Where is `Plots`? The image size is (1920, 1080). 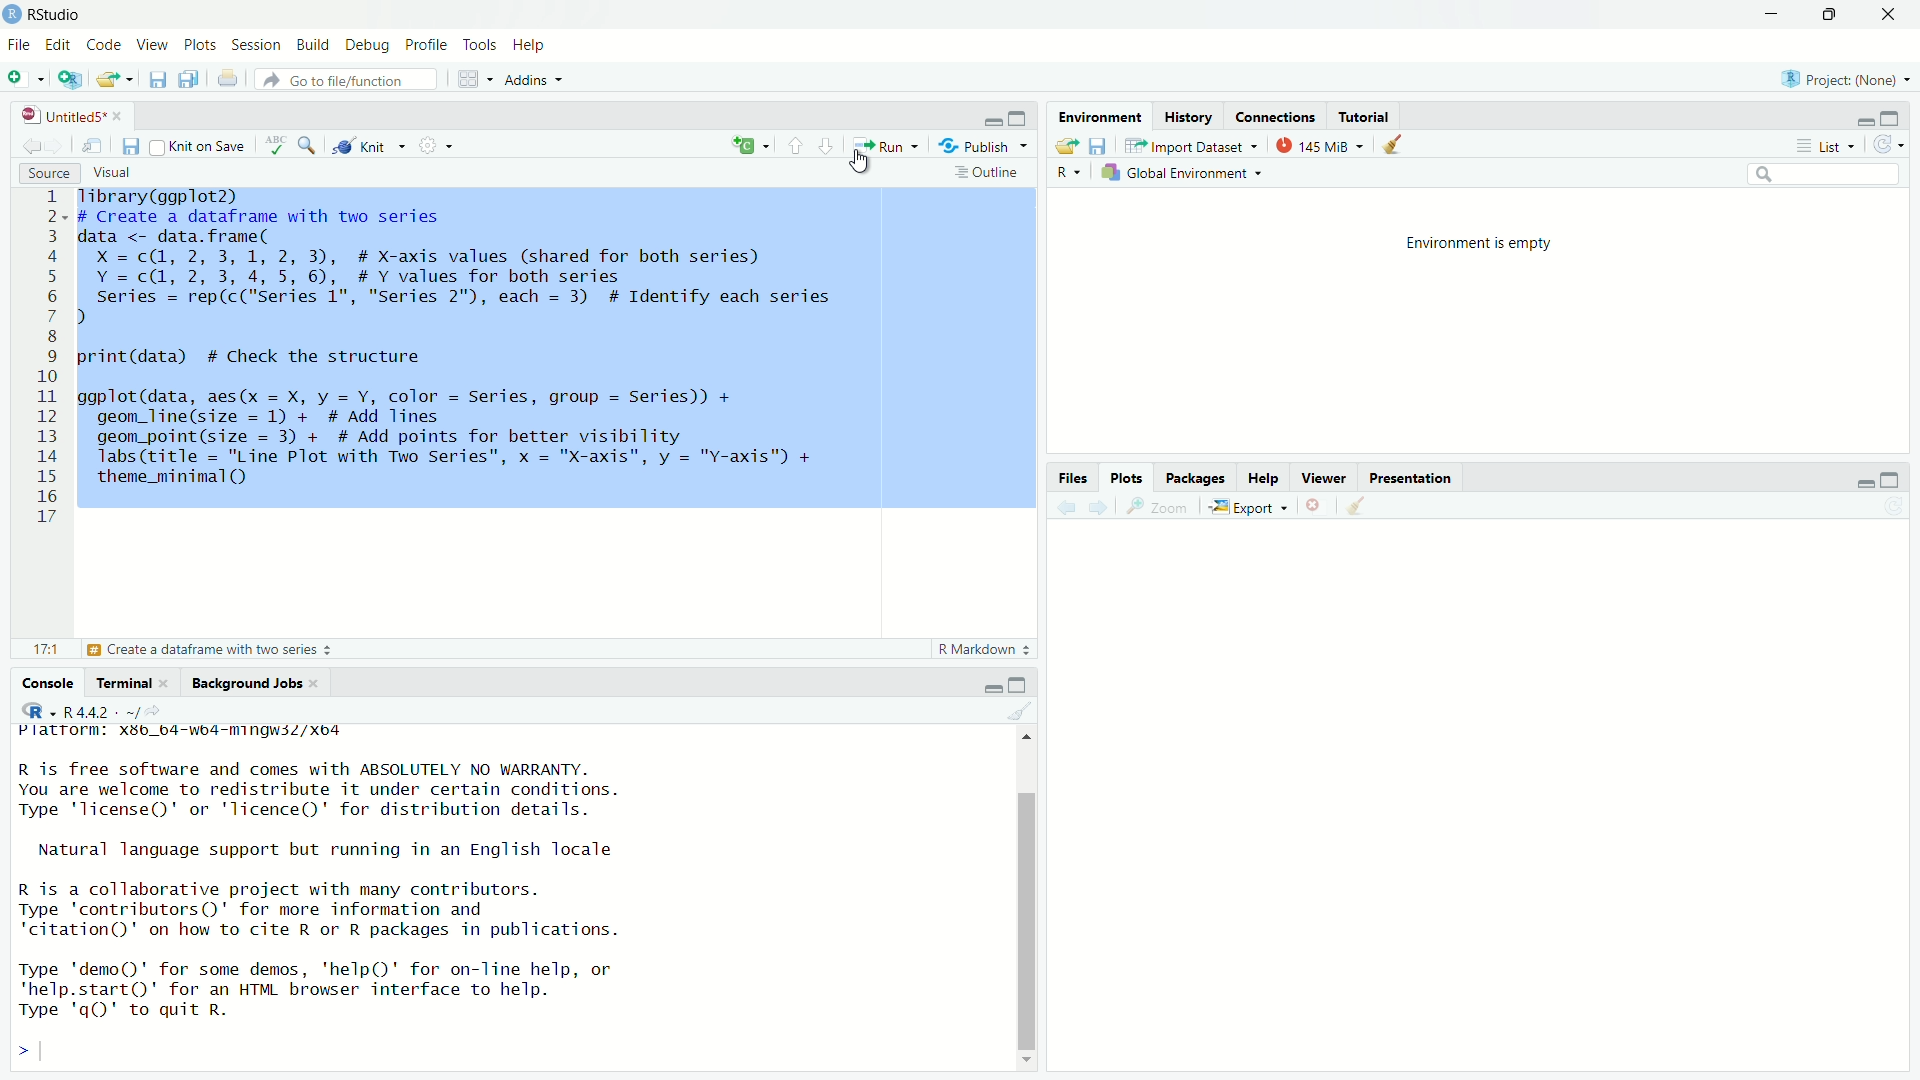 Plots is located at coordinates (205, 48).